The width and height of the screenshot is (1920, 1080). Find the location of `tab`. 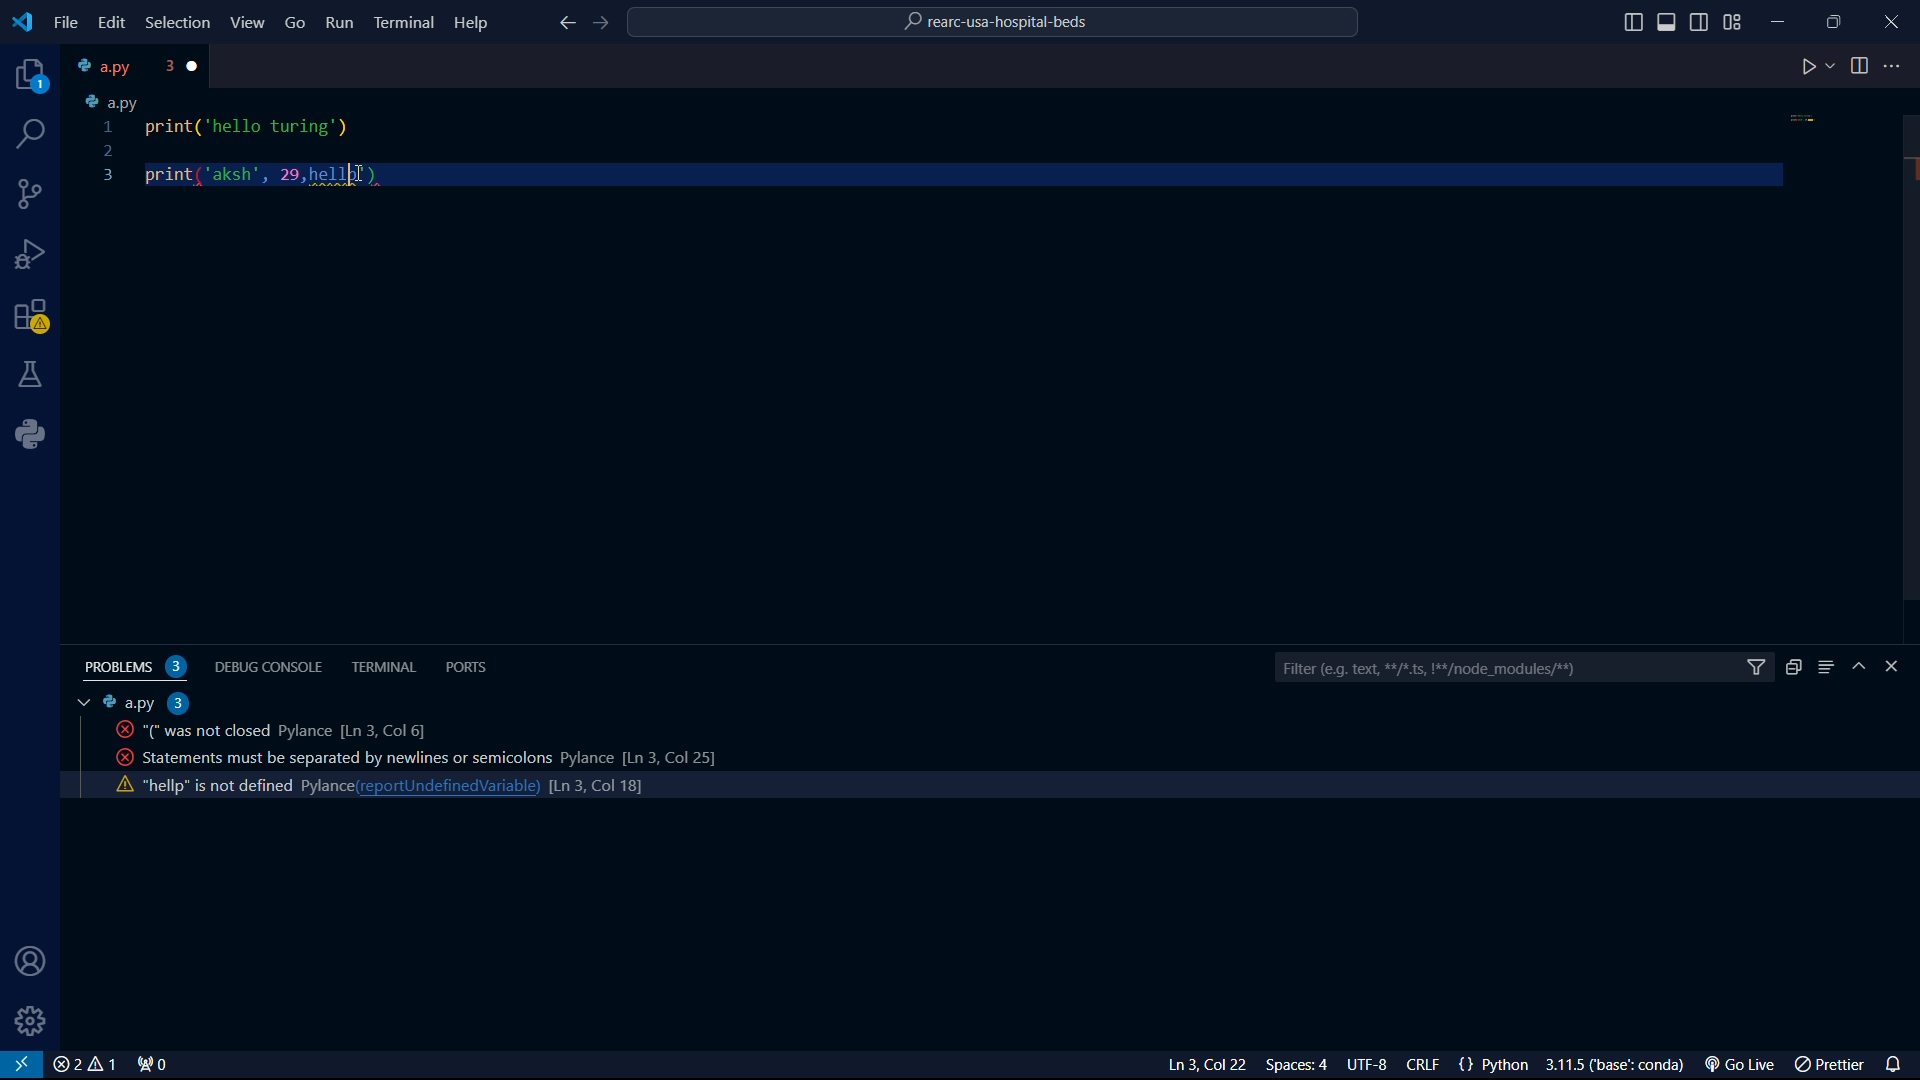

tab is located at coordinates (121, 66).